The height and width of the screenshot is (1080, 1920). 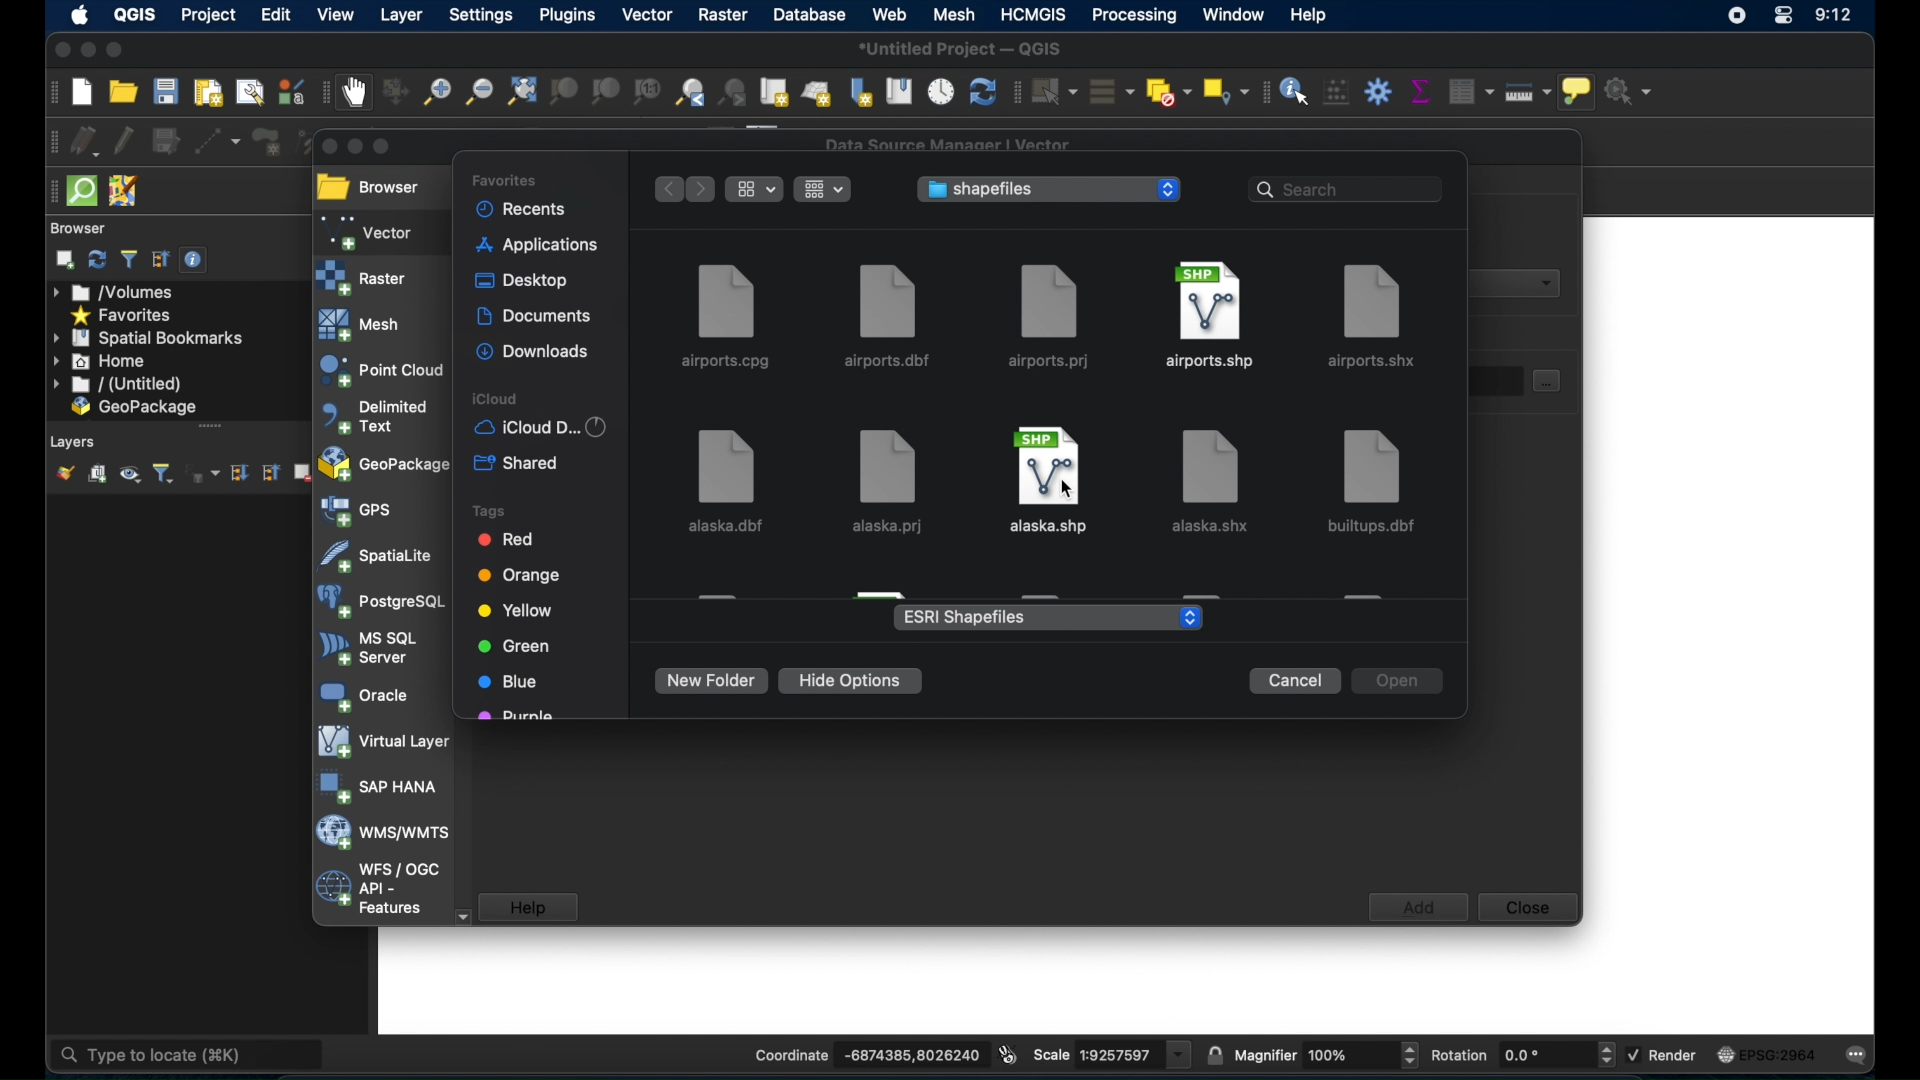 What do you see at coordinates (381, 834) in the screenshot?
I see `wms/wmts` at bounding box center [381, 834].